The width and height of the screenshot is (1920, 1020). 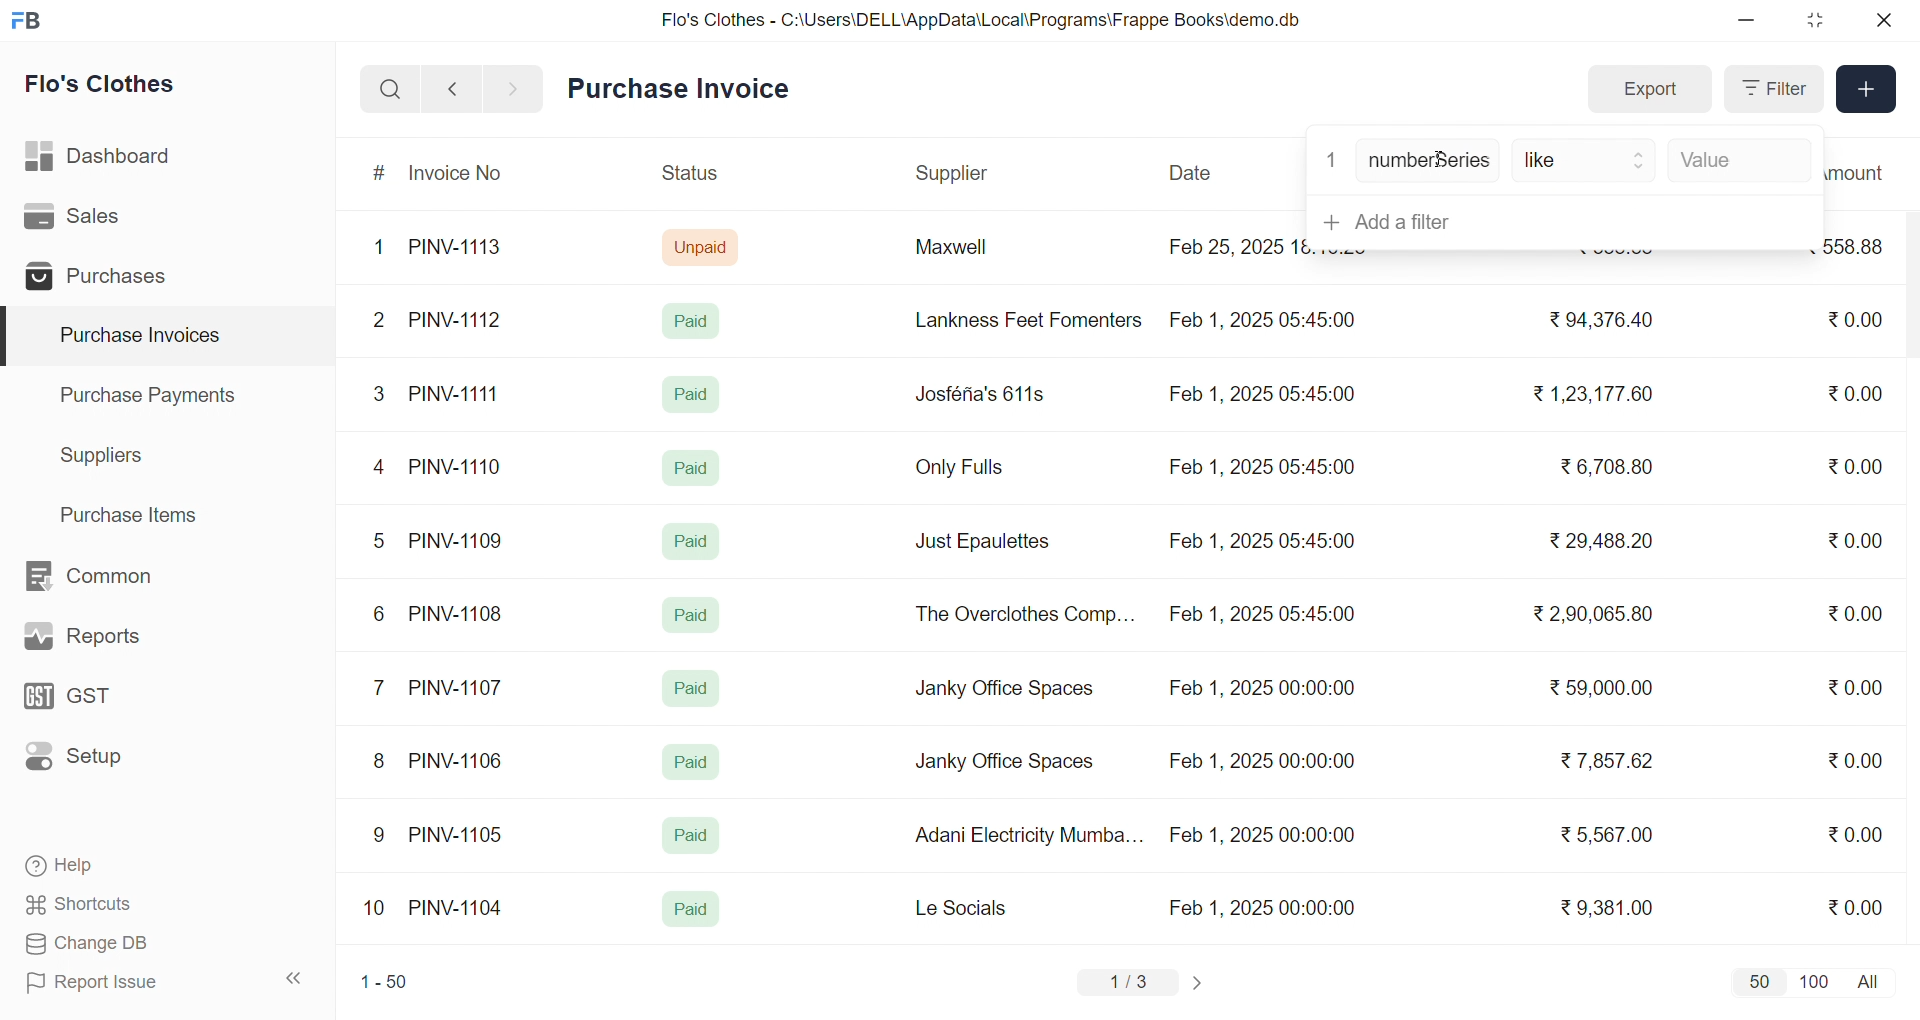 What do you see at coordinates (1595, 615) in the screenshot?
I see `₹ 2,90,065.80` at bounding box center [1595, 615].